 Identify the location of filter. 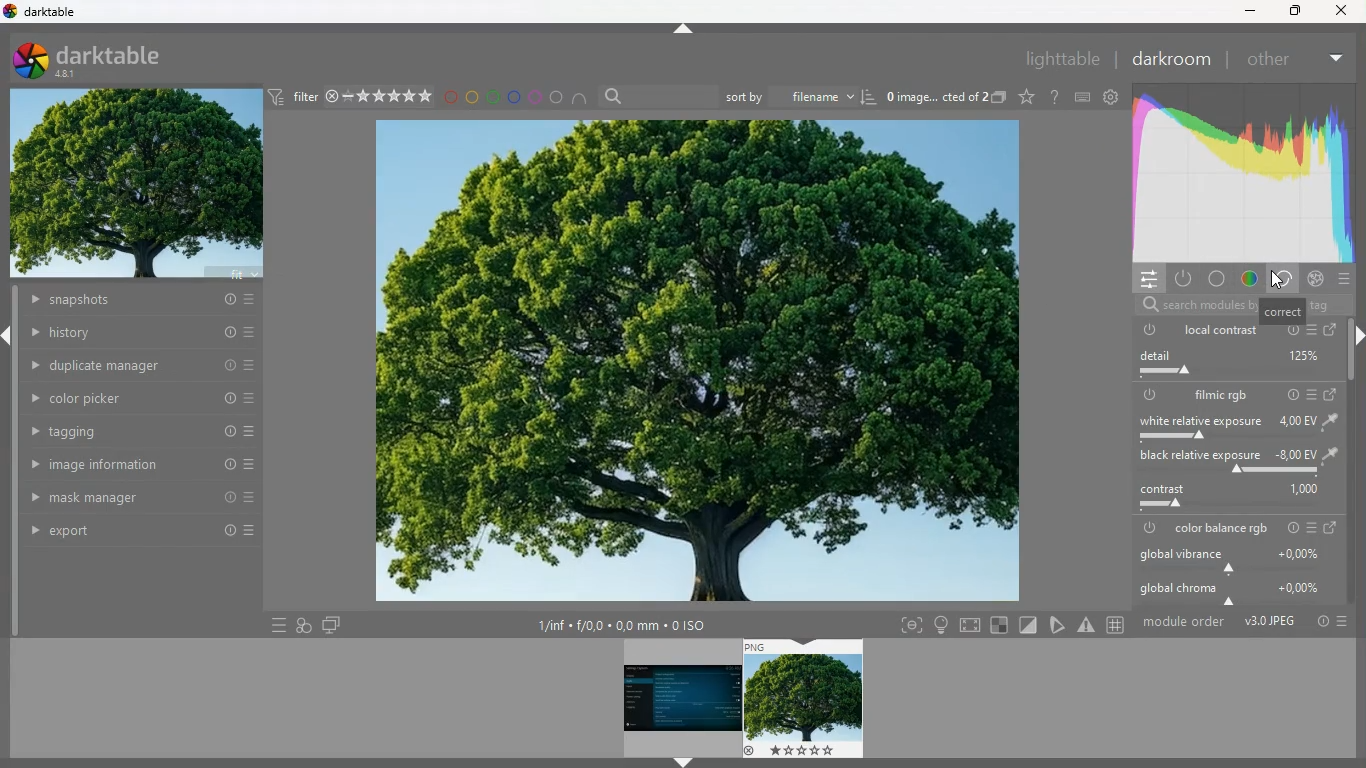
(295, 98).